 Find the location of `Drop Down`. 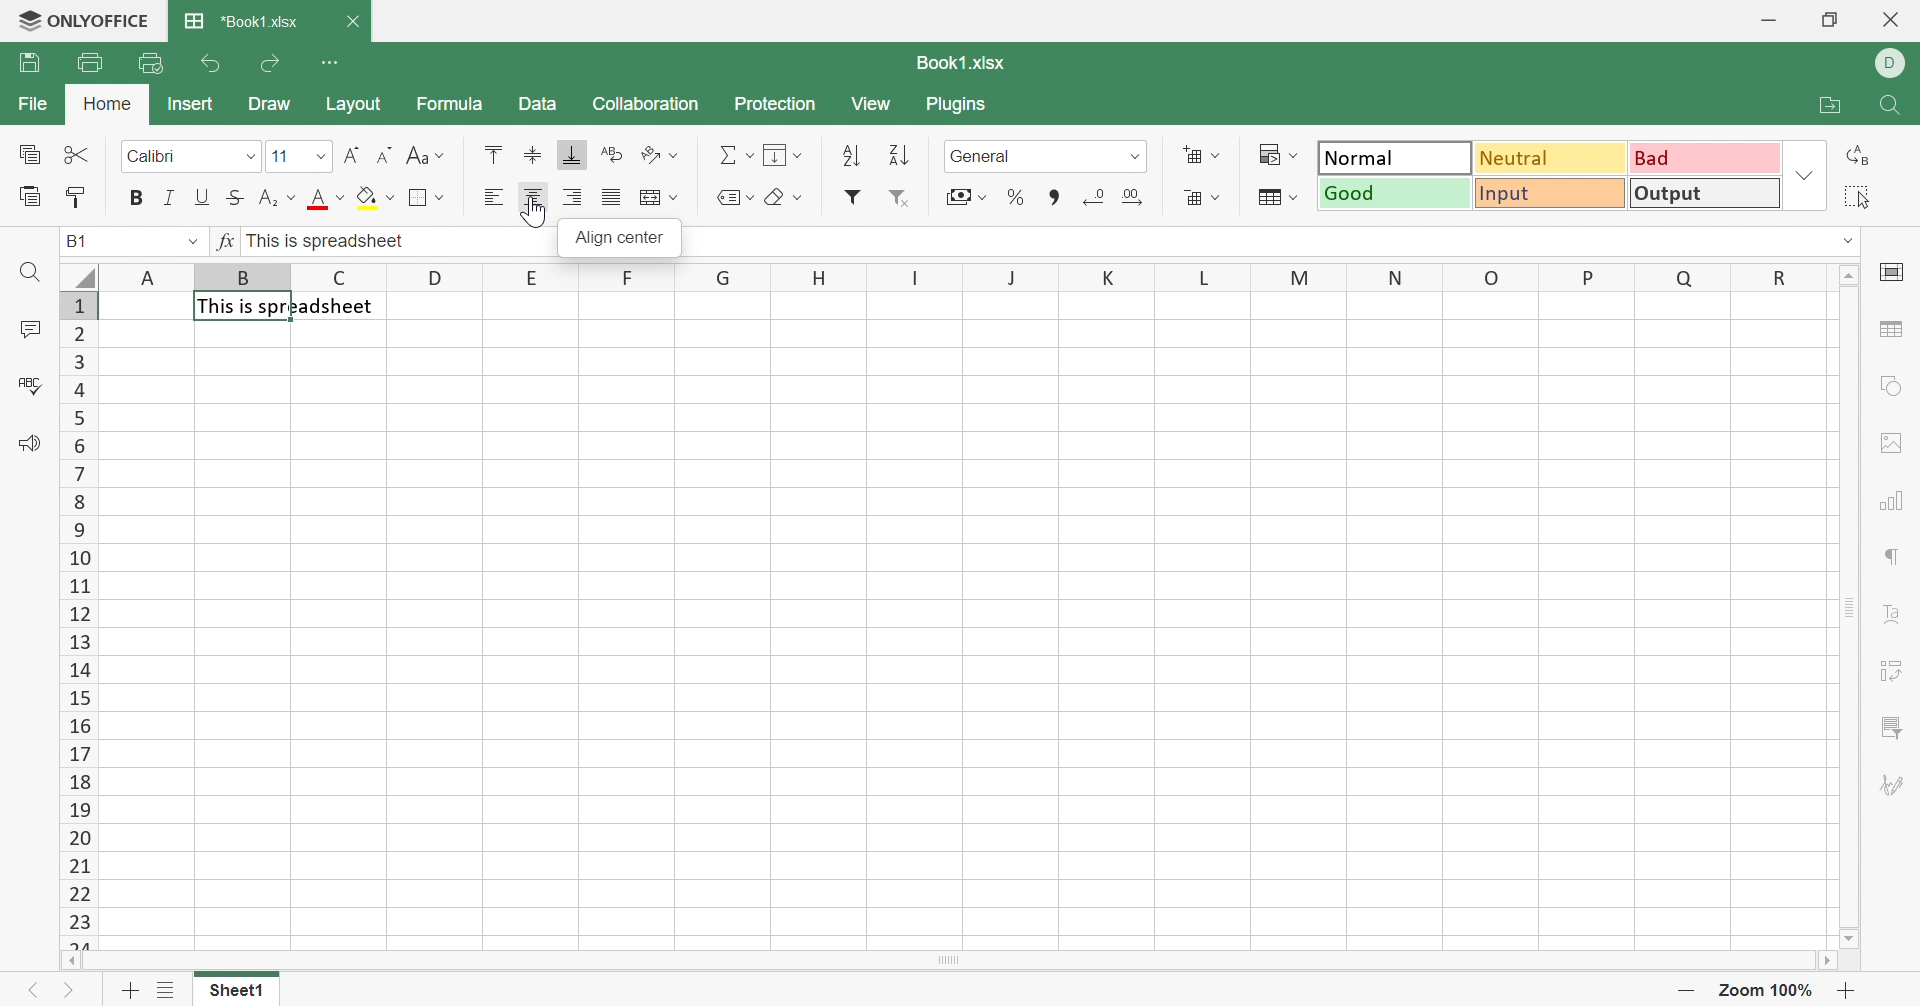

Drop Down is located at coordinates (799, 155).